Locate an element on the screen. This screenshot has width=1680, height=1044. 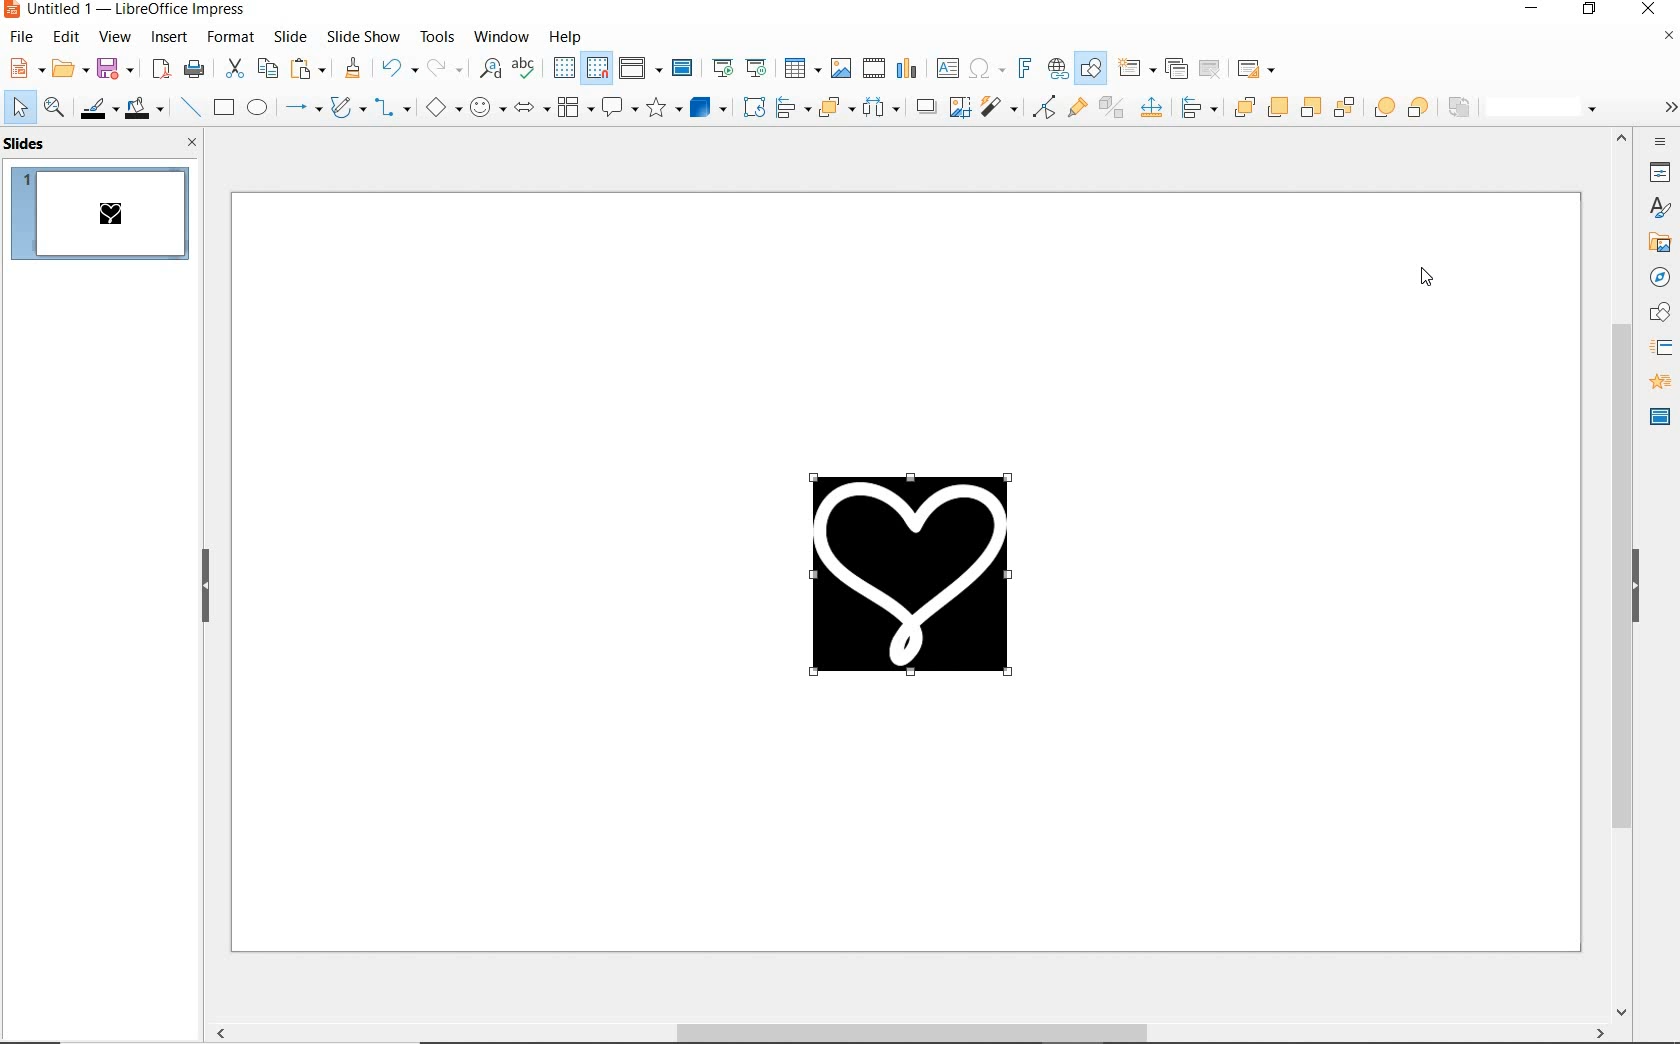
align objects is located at coordinates (791, 108).